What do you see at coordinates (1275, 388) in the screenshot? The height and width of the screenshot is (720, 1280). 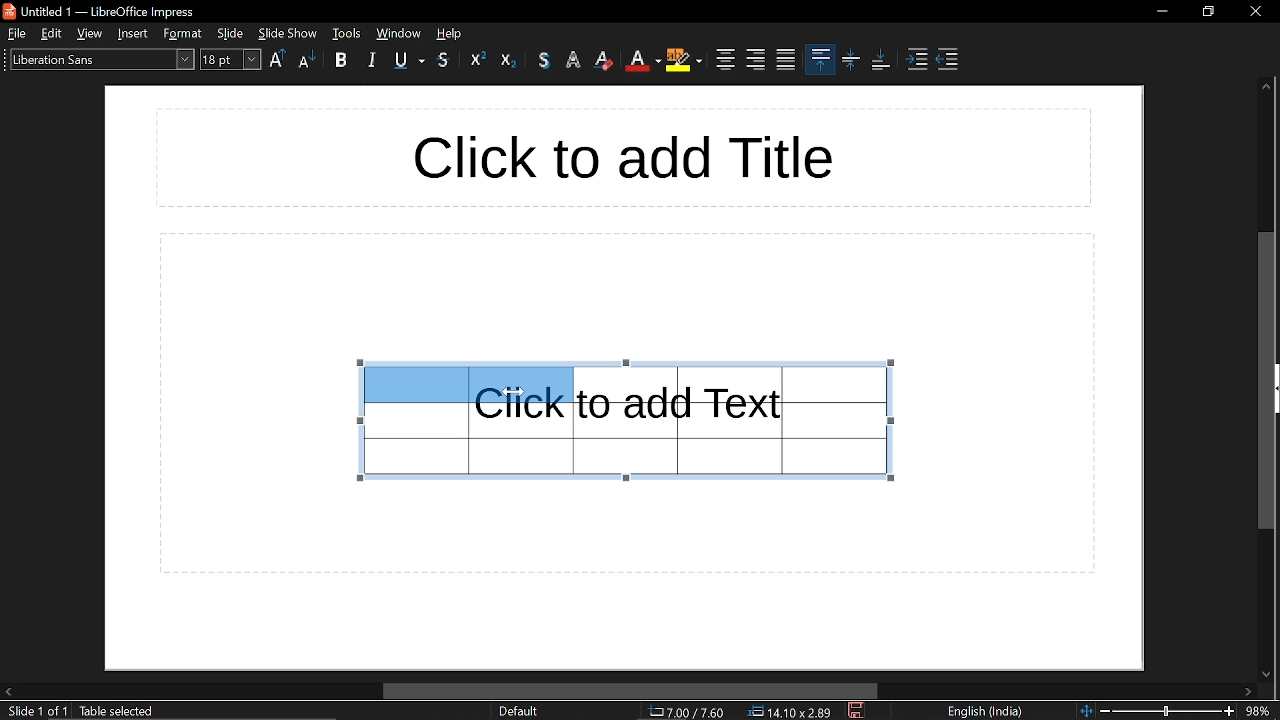 I see `expand sidebar` at bounding box center [1275, 388].